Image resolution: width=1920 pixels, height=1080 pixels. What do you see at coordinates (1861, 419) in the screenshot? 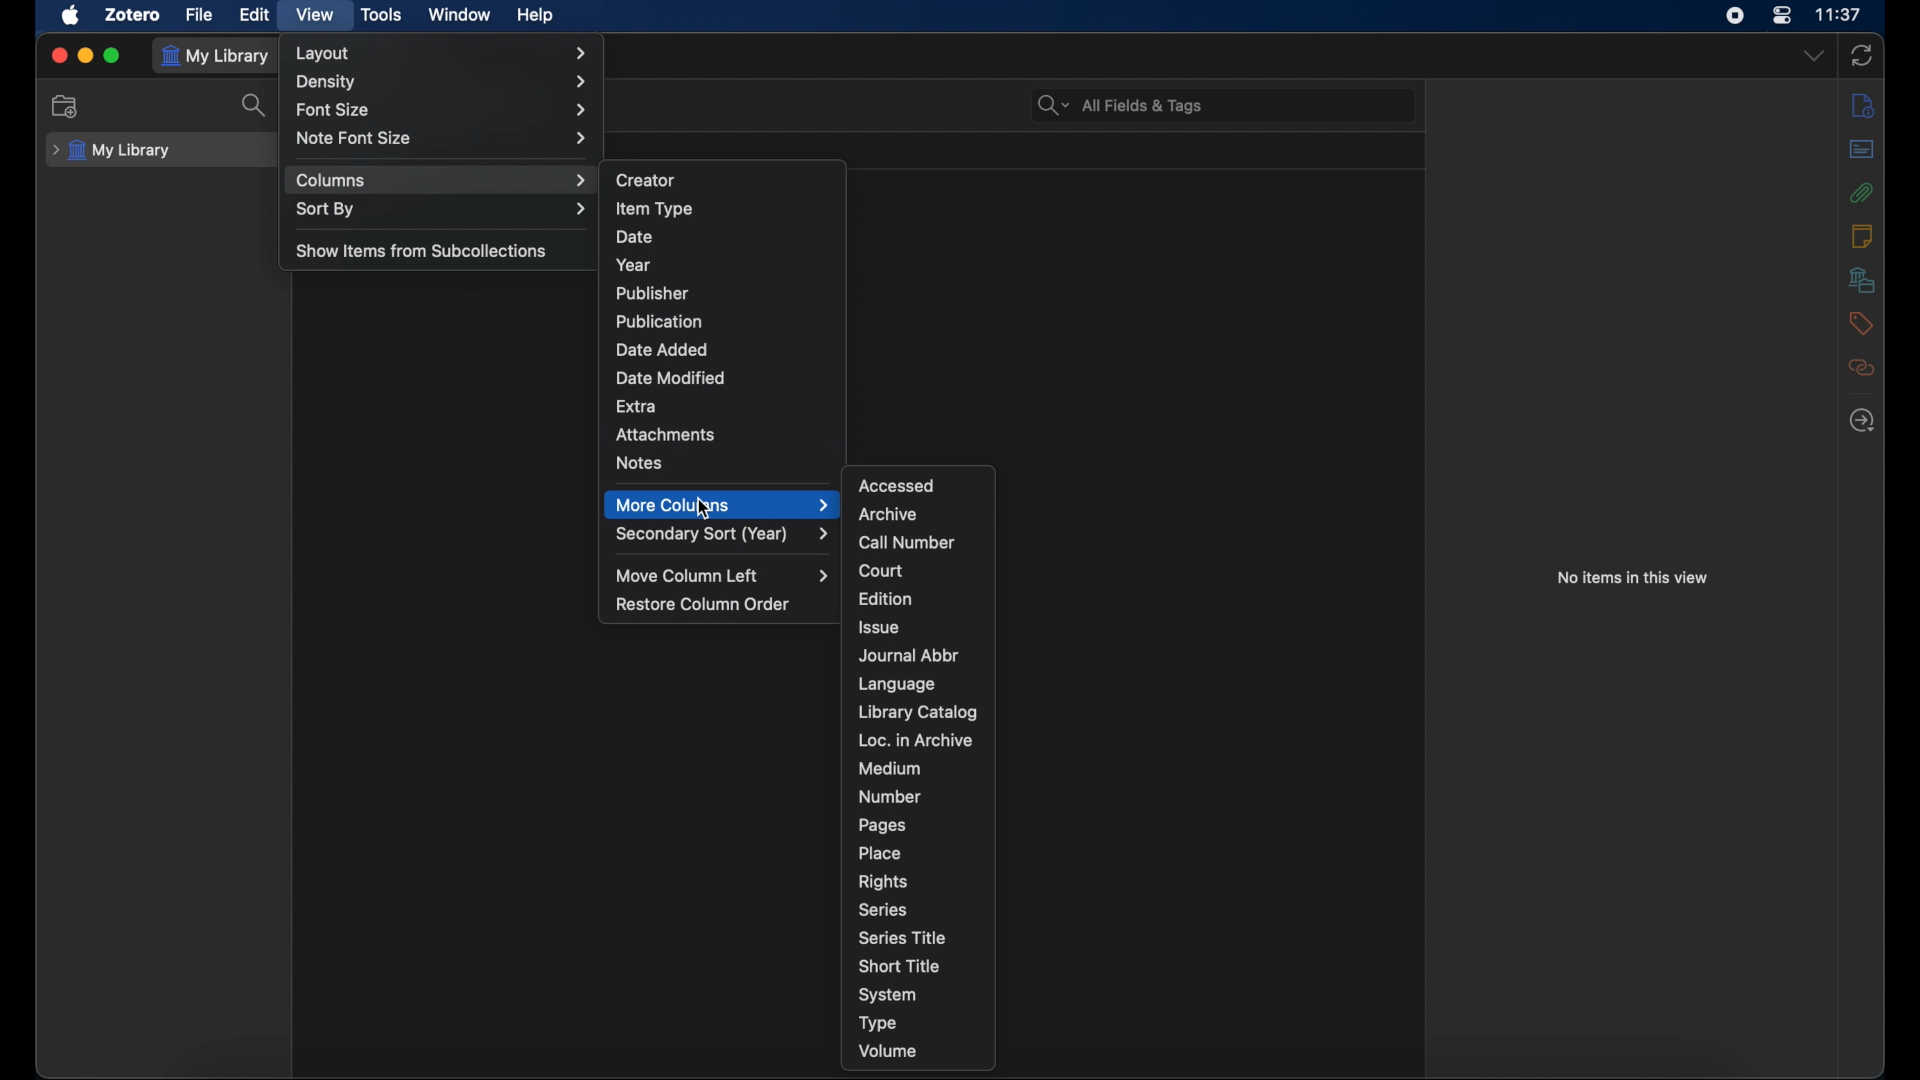
I see `locate` at bounding box center [1861, 419].